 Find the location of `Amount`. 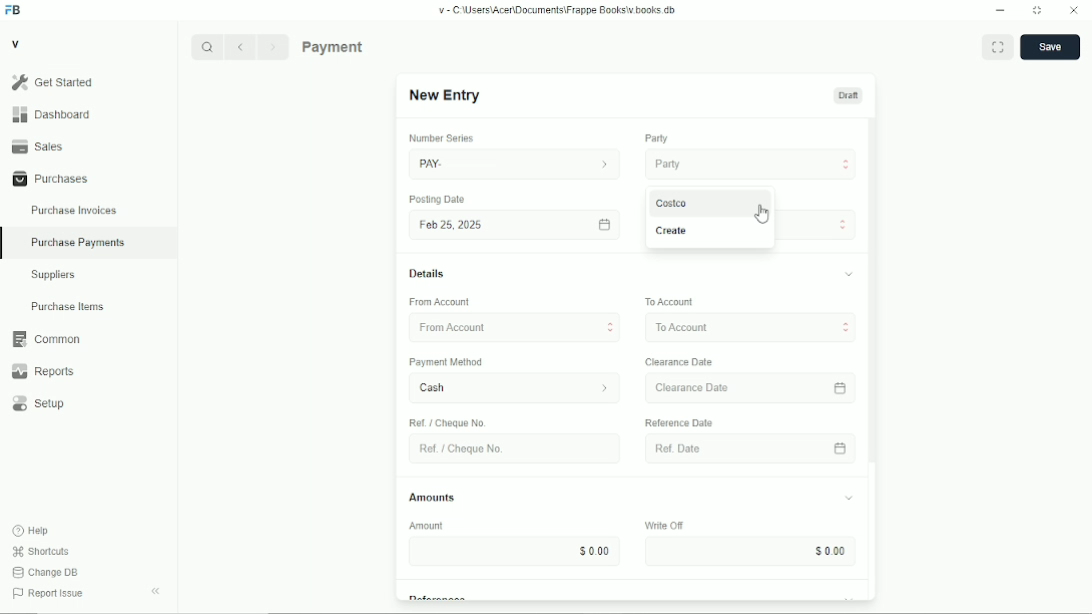

Amount is located at coordinates (435, 526).